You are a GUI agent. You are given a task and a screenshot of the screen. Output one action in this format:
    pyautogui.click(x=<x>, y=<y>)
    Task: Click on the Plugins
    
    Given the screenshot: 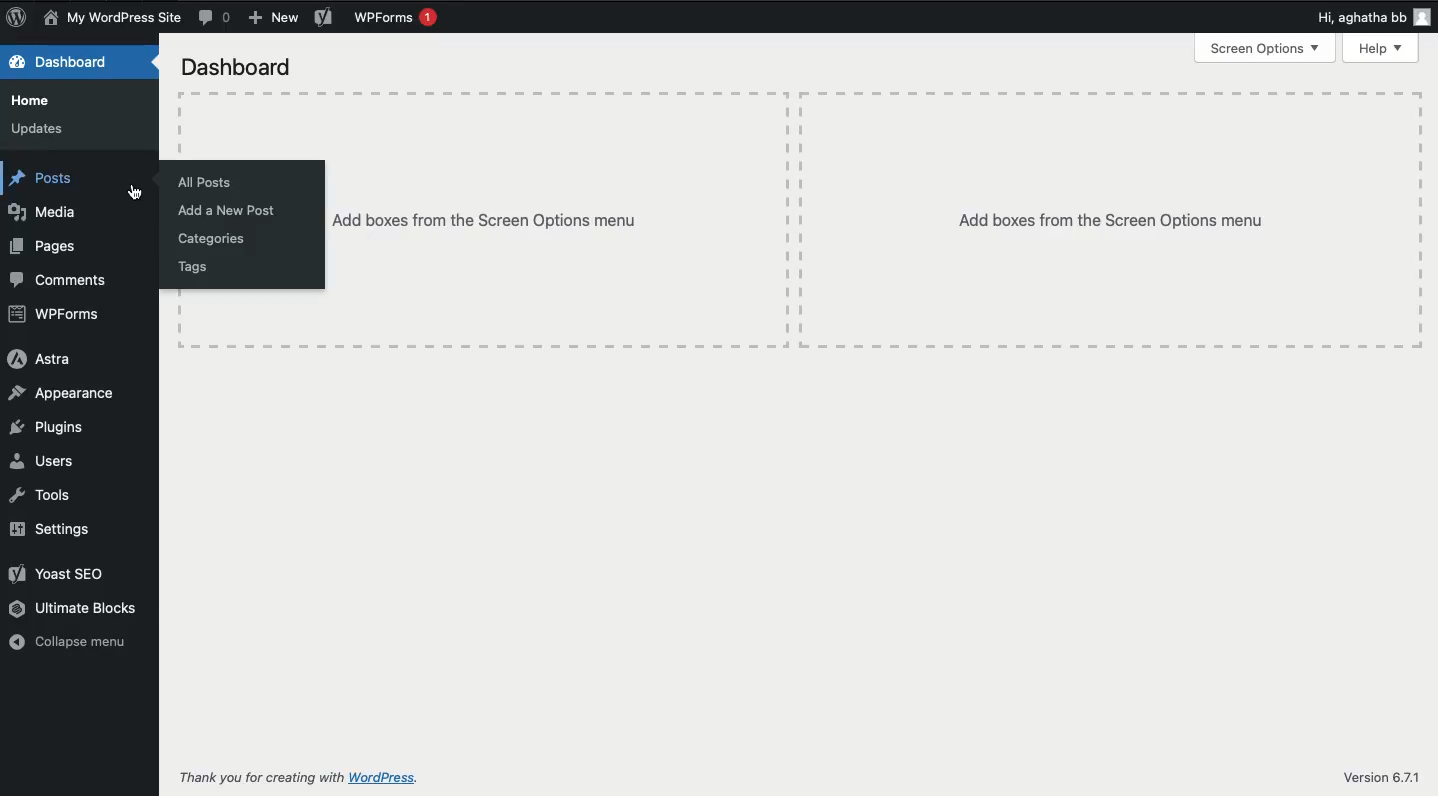 What is the action you would take?
    pyautogui.click(x=48, y=428)
    